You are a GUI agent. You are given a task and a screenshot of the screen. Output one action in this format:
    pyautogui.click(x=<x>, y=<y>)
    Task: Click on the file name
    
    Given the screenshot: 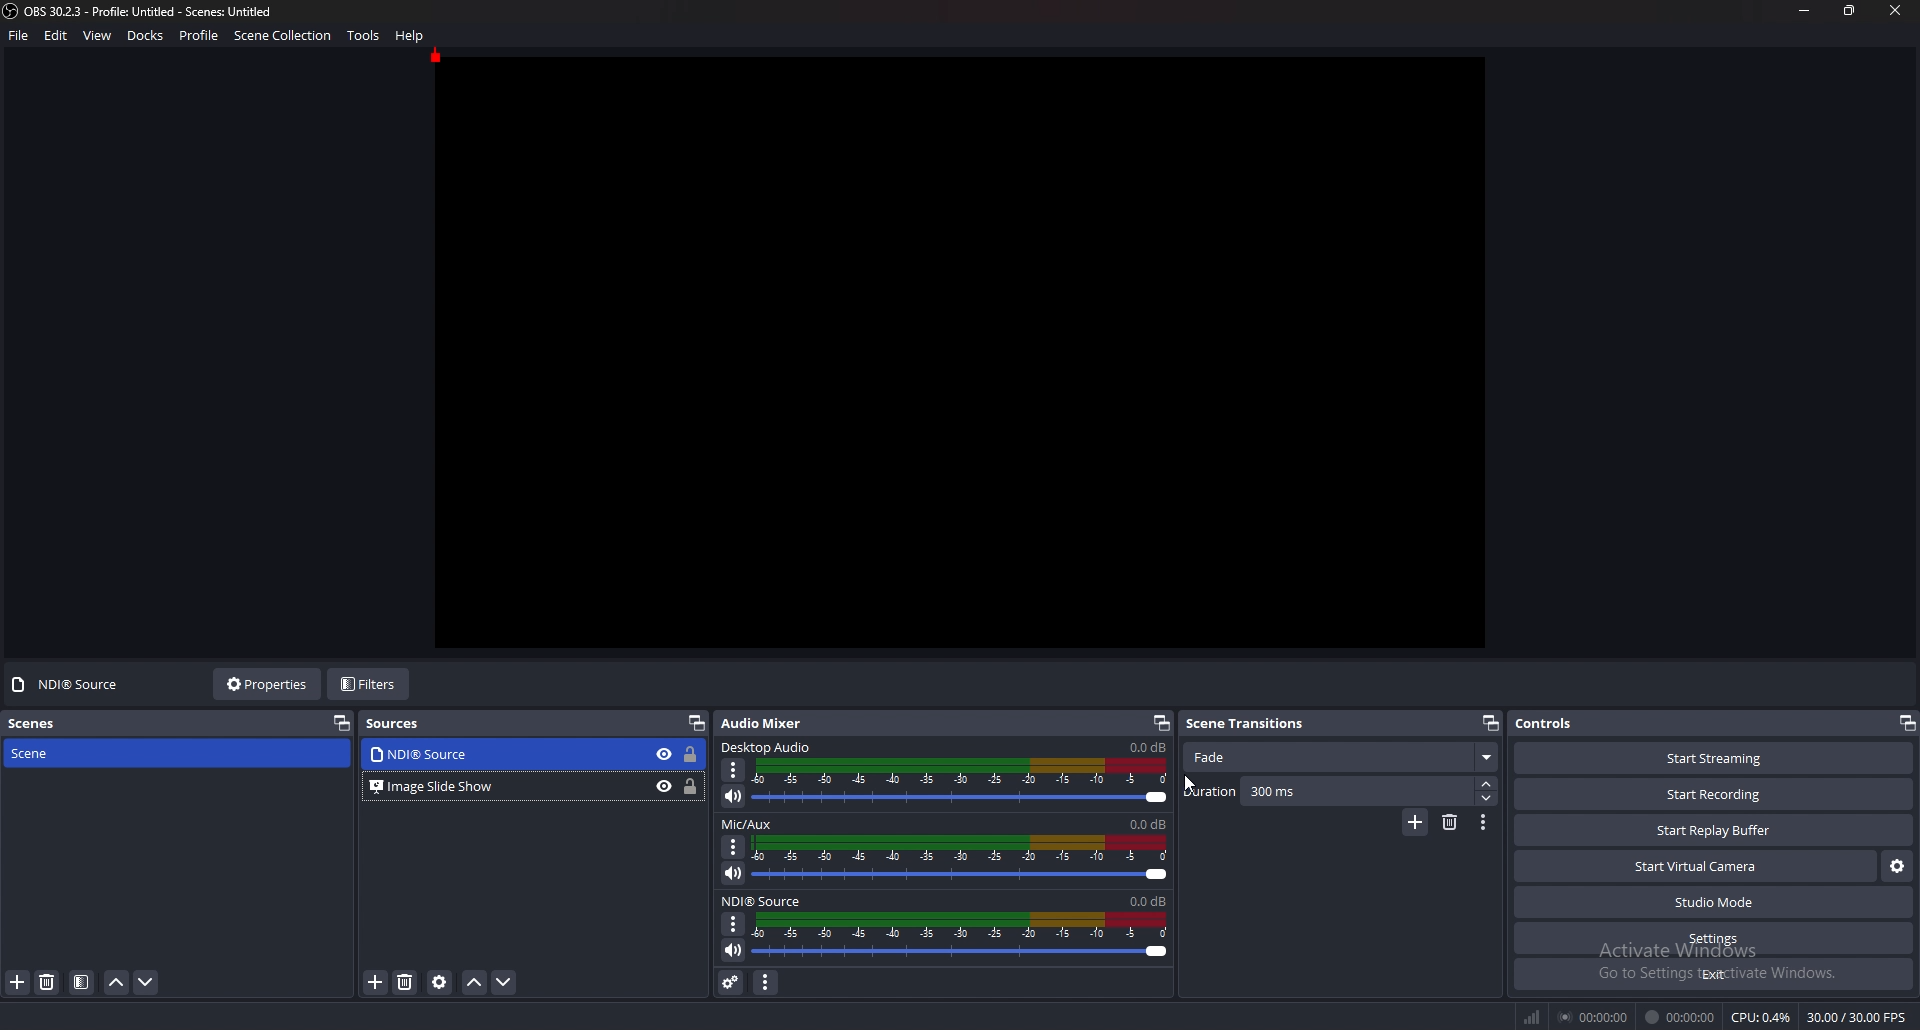 What is the action you would take?
    pyautogui.click(x=140, y=11)
    